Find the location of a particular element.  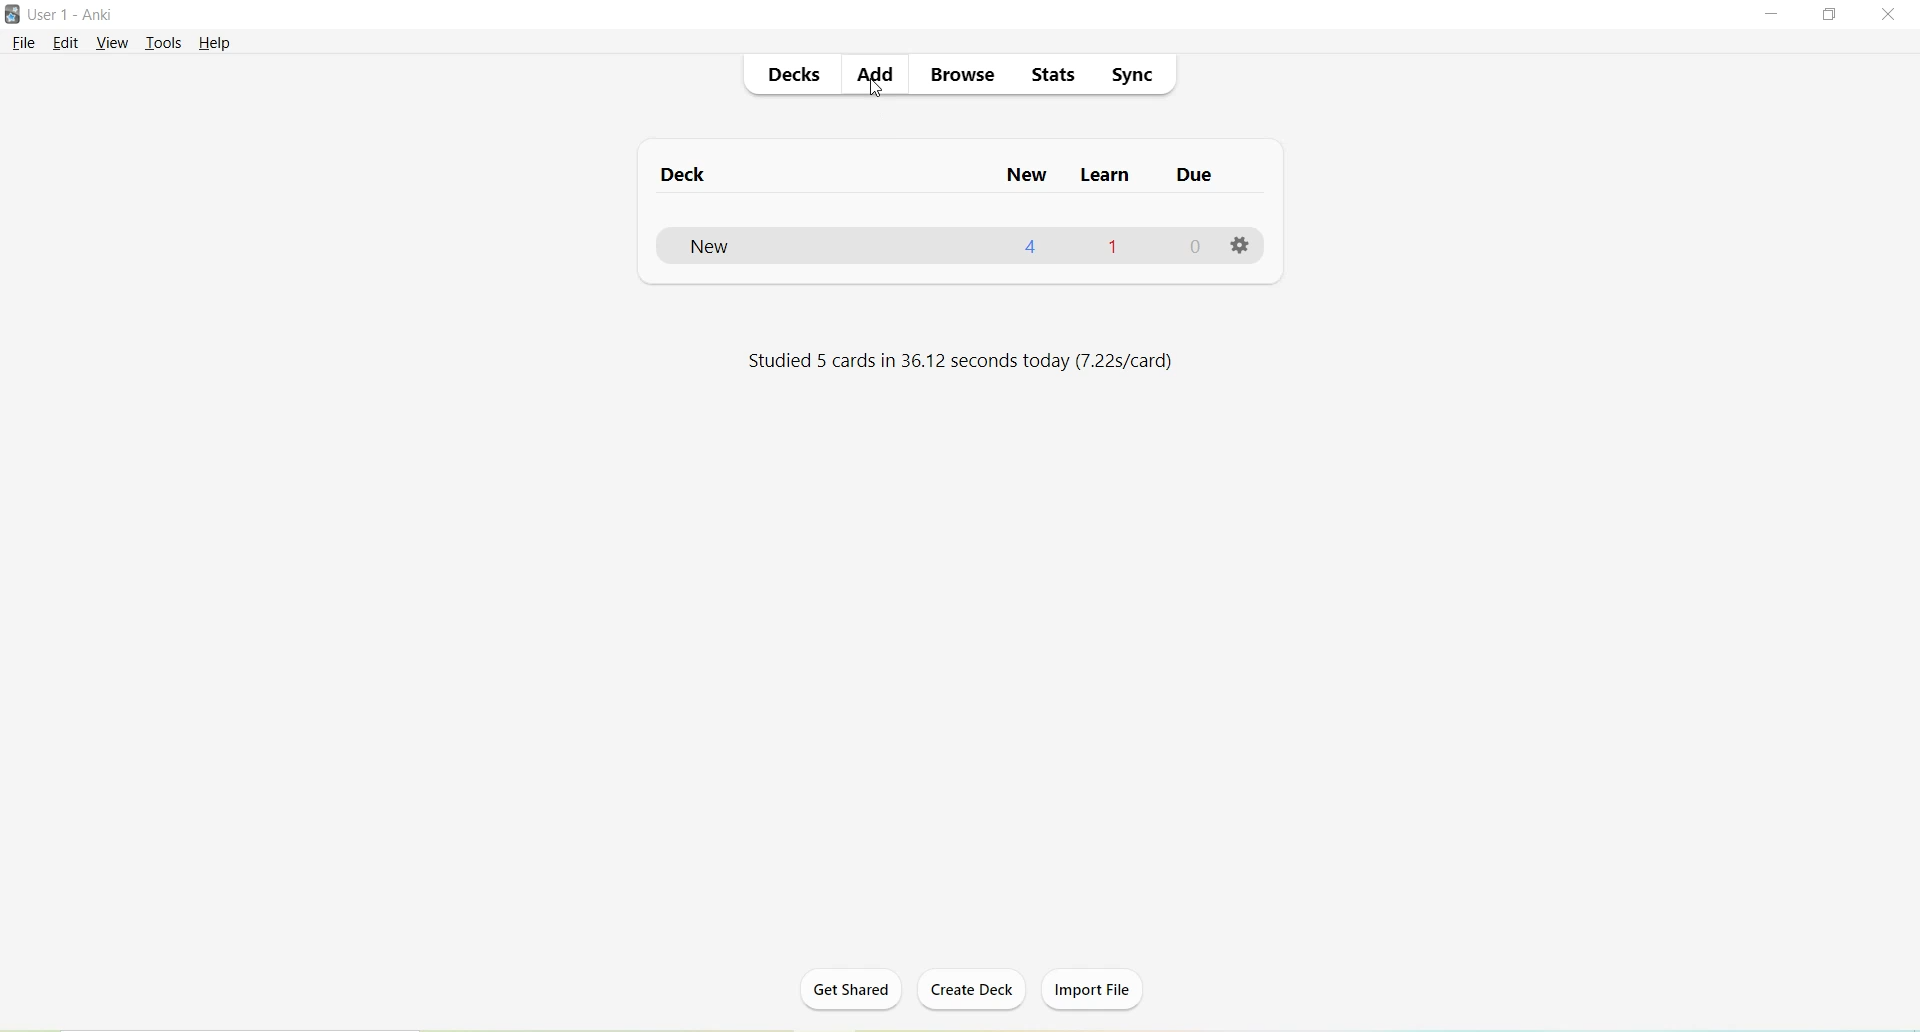

Get Shared is located at coordinates (851, 996).